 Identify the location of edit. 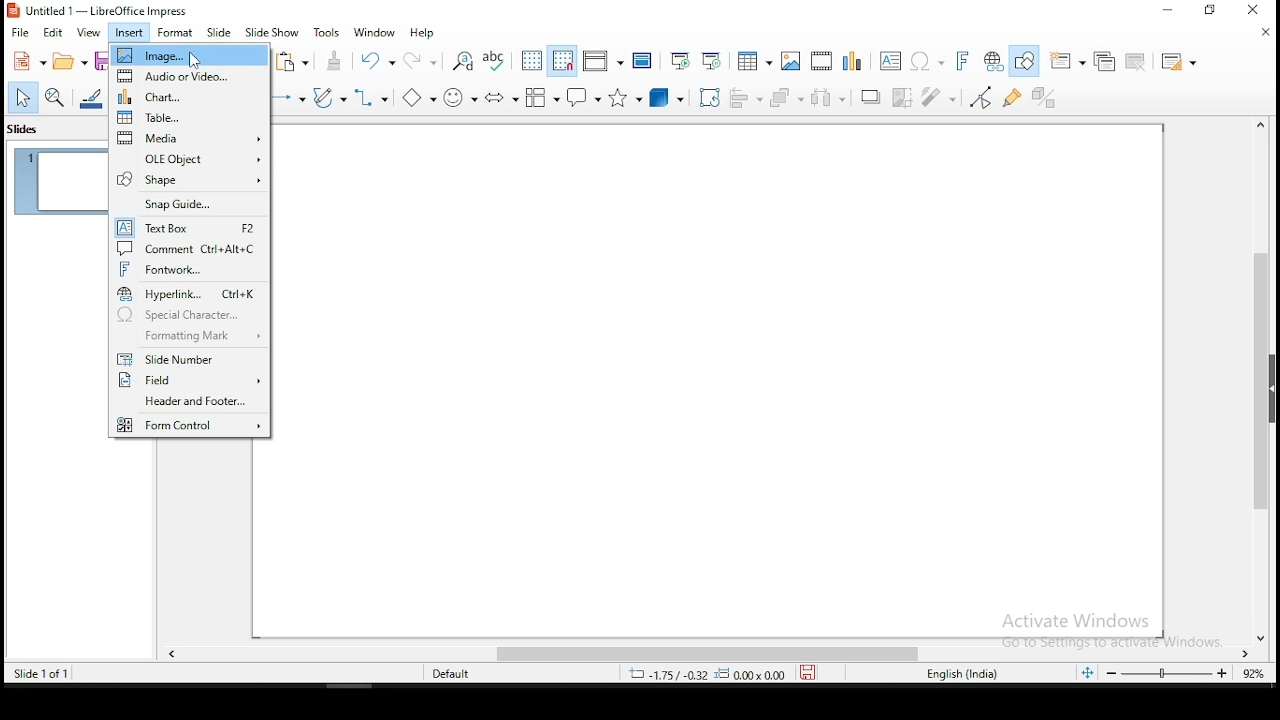
(55, 34).